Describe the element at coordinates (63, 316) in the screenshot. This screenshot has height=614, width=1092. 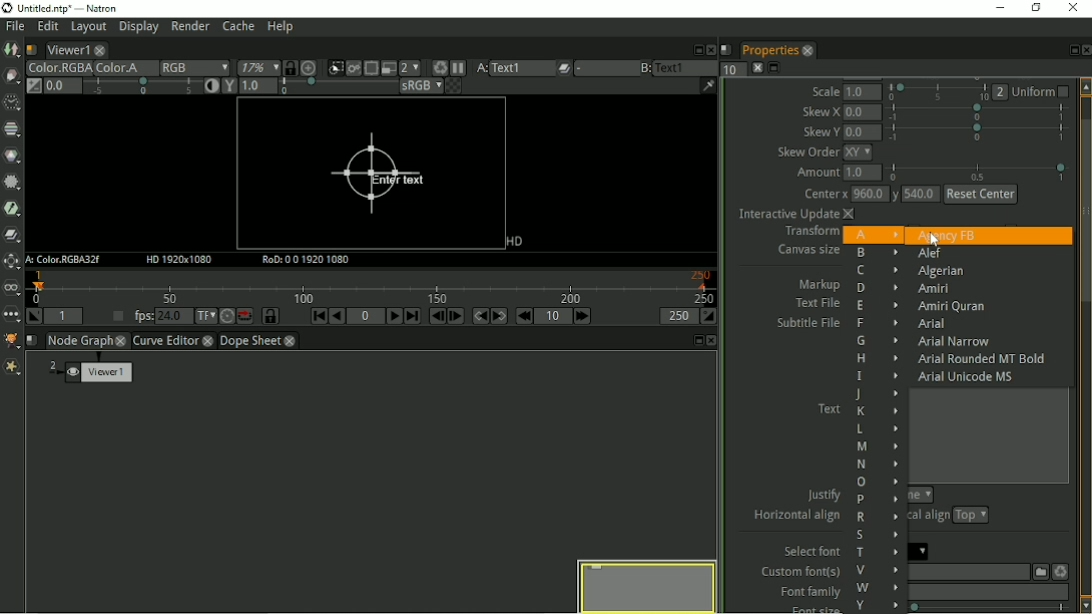
I see `Playback in point` at that location.